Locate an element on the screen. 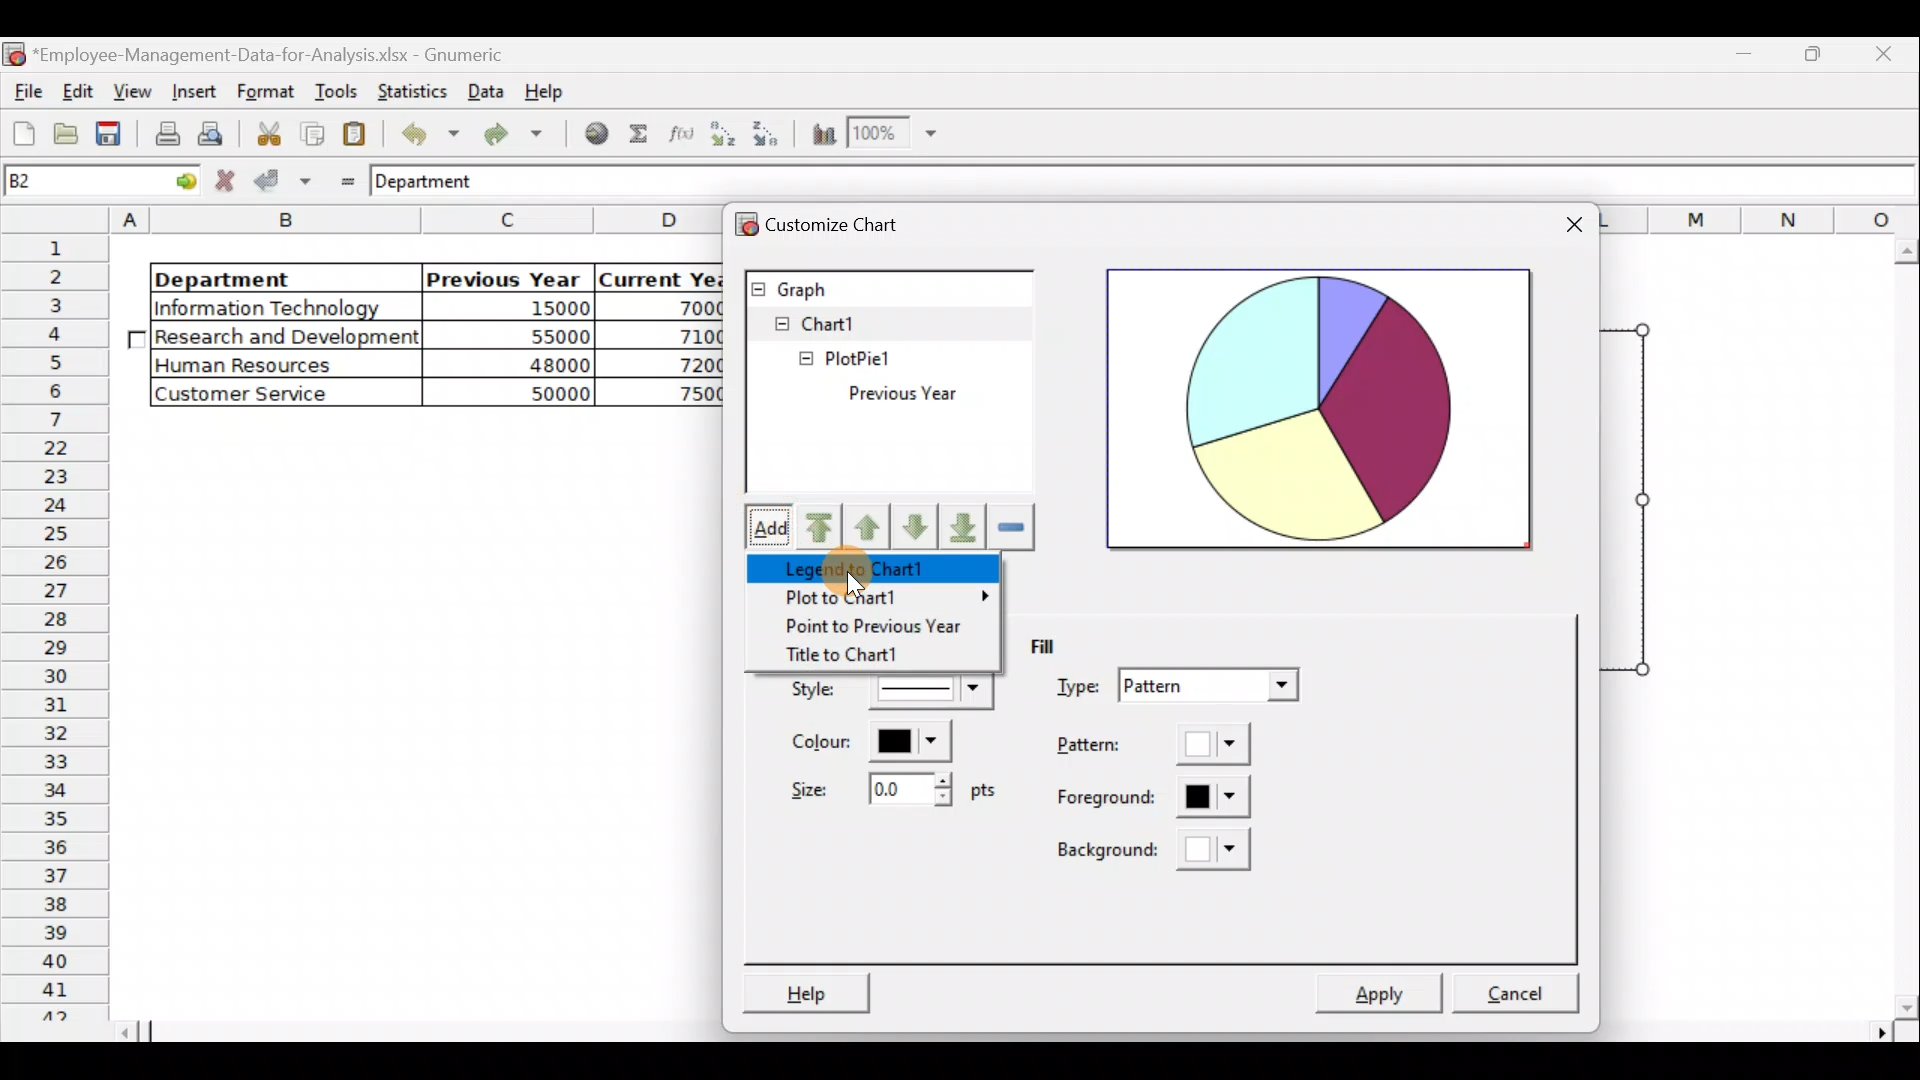 The height and width of the screenshot is (1080, 1920). Move downward is located at coordinates (965, 527).